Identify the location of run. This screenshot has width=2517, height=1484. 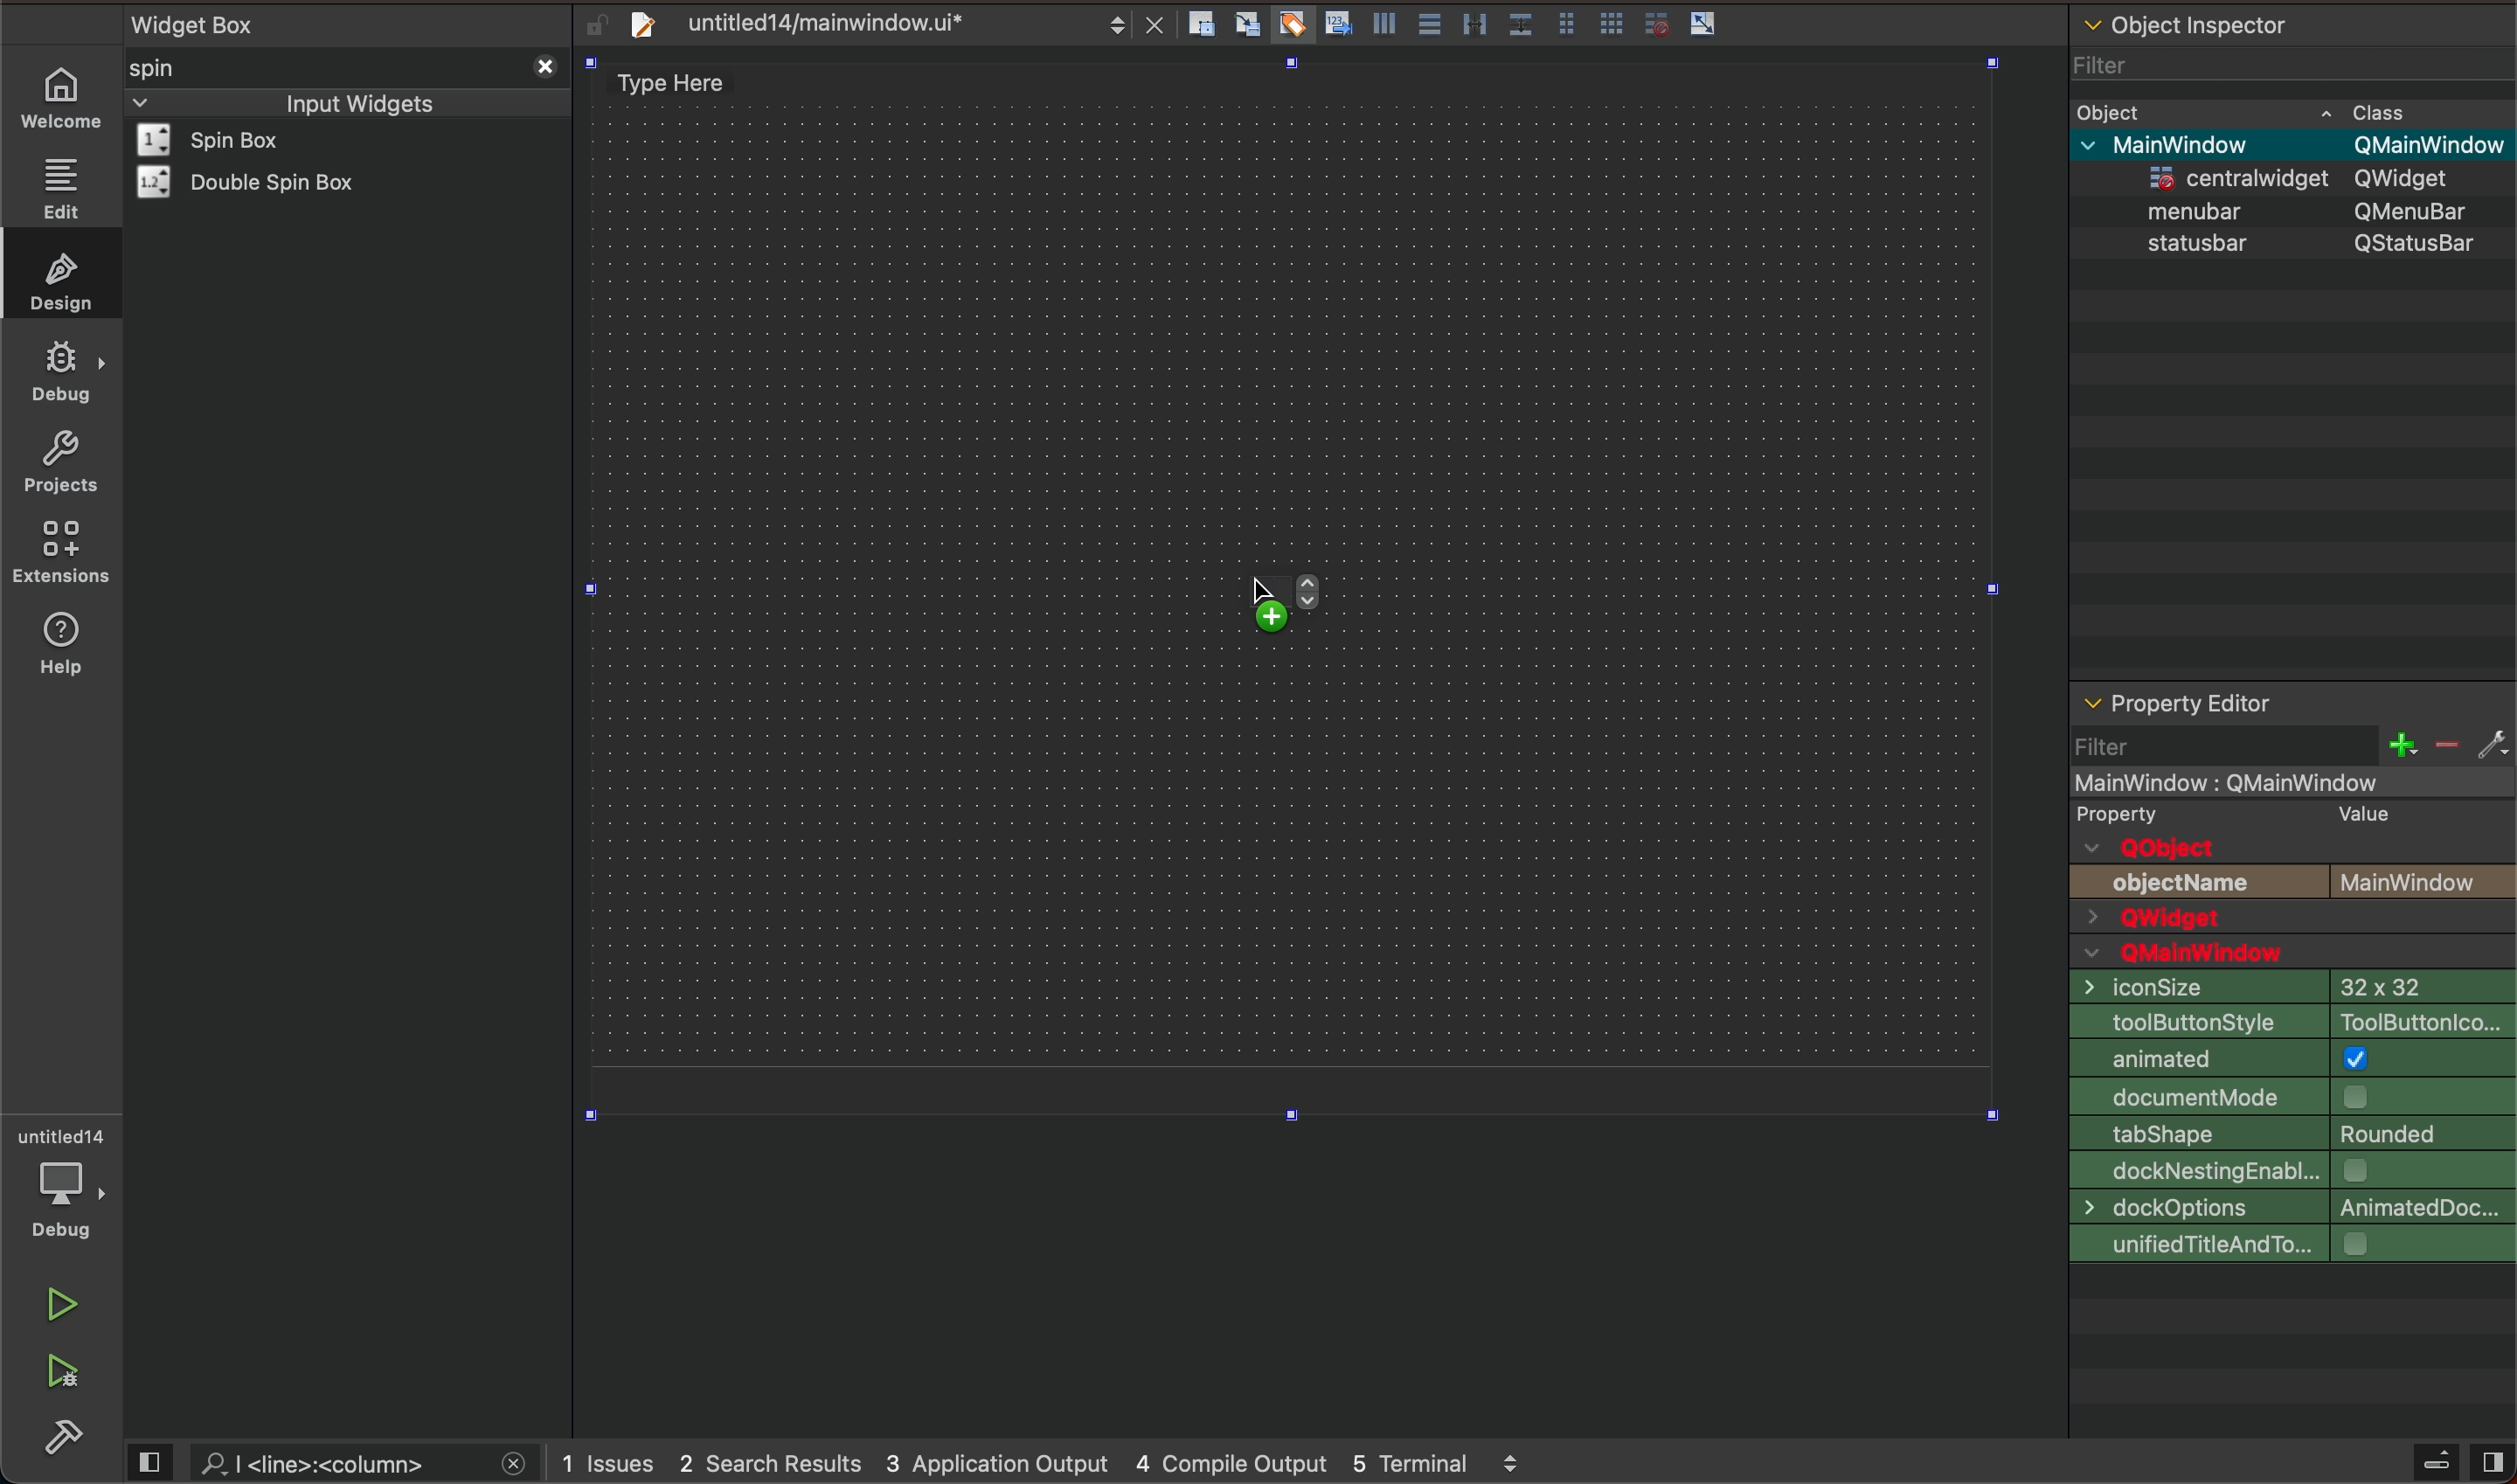
(59, 1305).